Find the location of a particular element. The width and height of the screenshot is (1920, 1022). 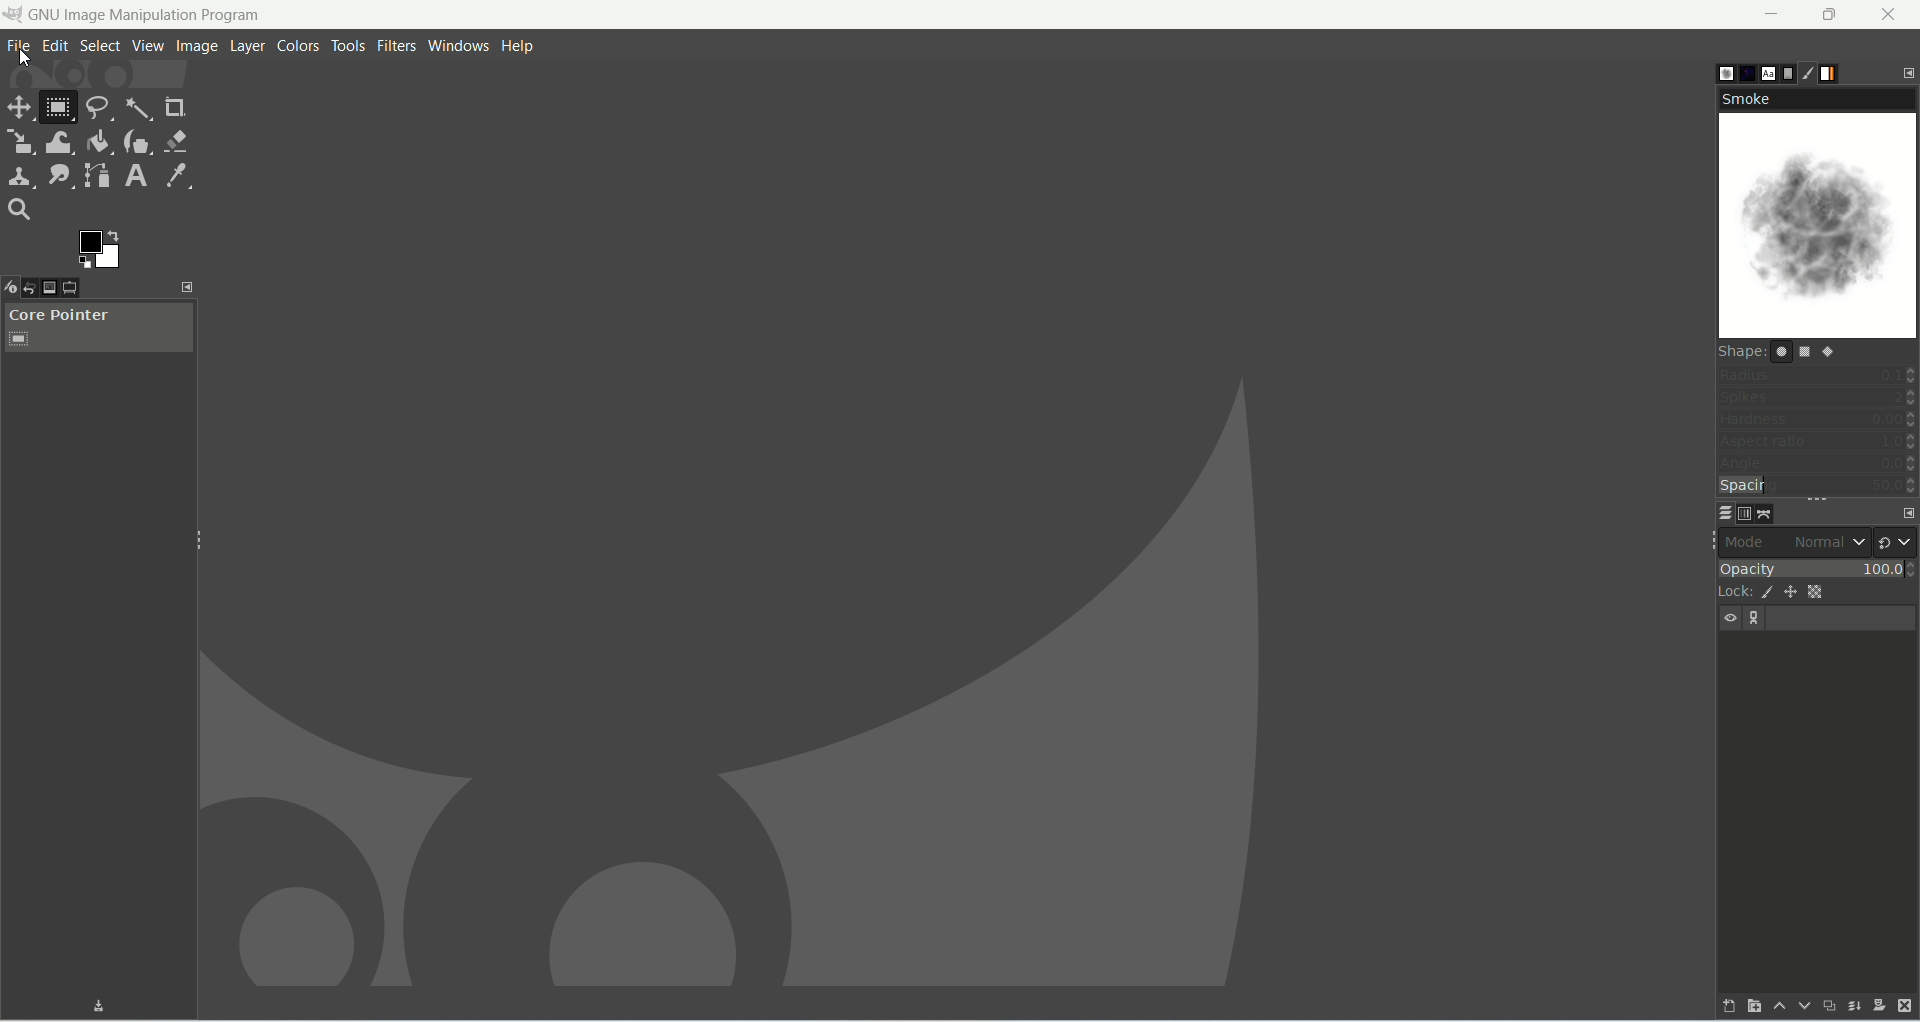

delete is located at coordinates (1904, 1005).